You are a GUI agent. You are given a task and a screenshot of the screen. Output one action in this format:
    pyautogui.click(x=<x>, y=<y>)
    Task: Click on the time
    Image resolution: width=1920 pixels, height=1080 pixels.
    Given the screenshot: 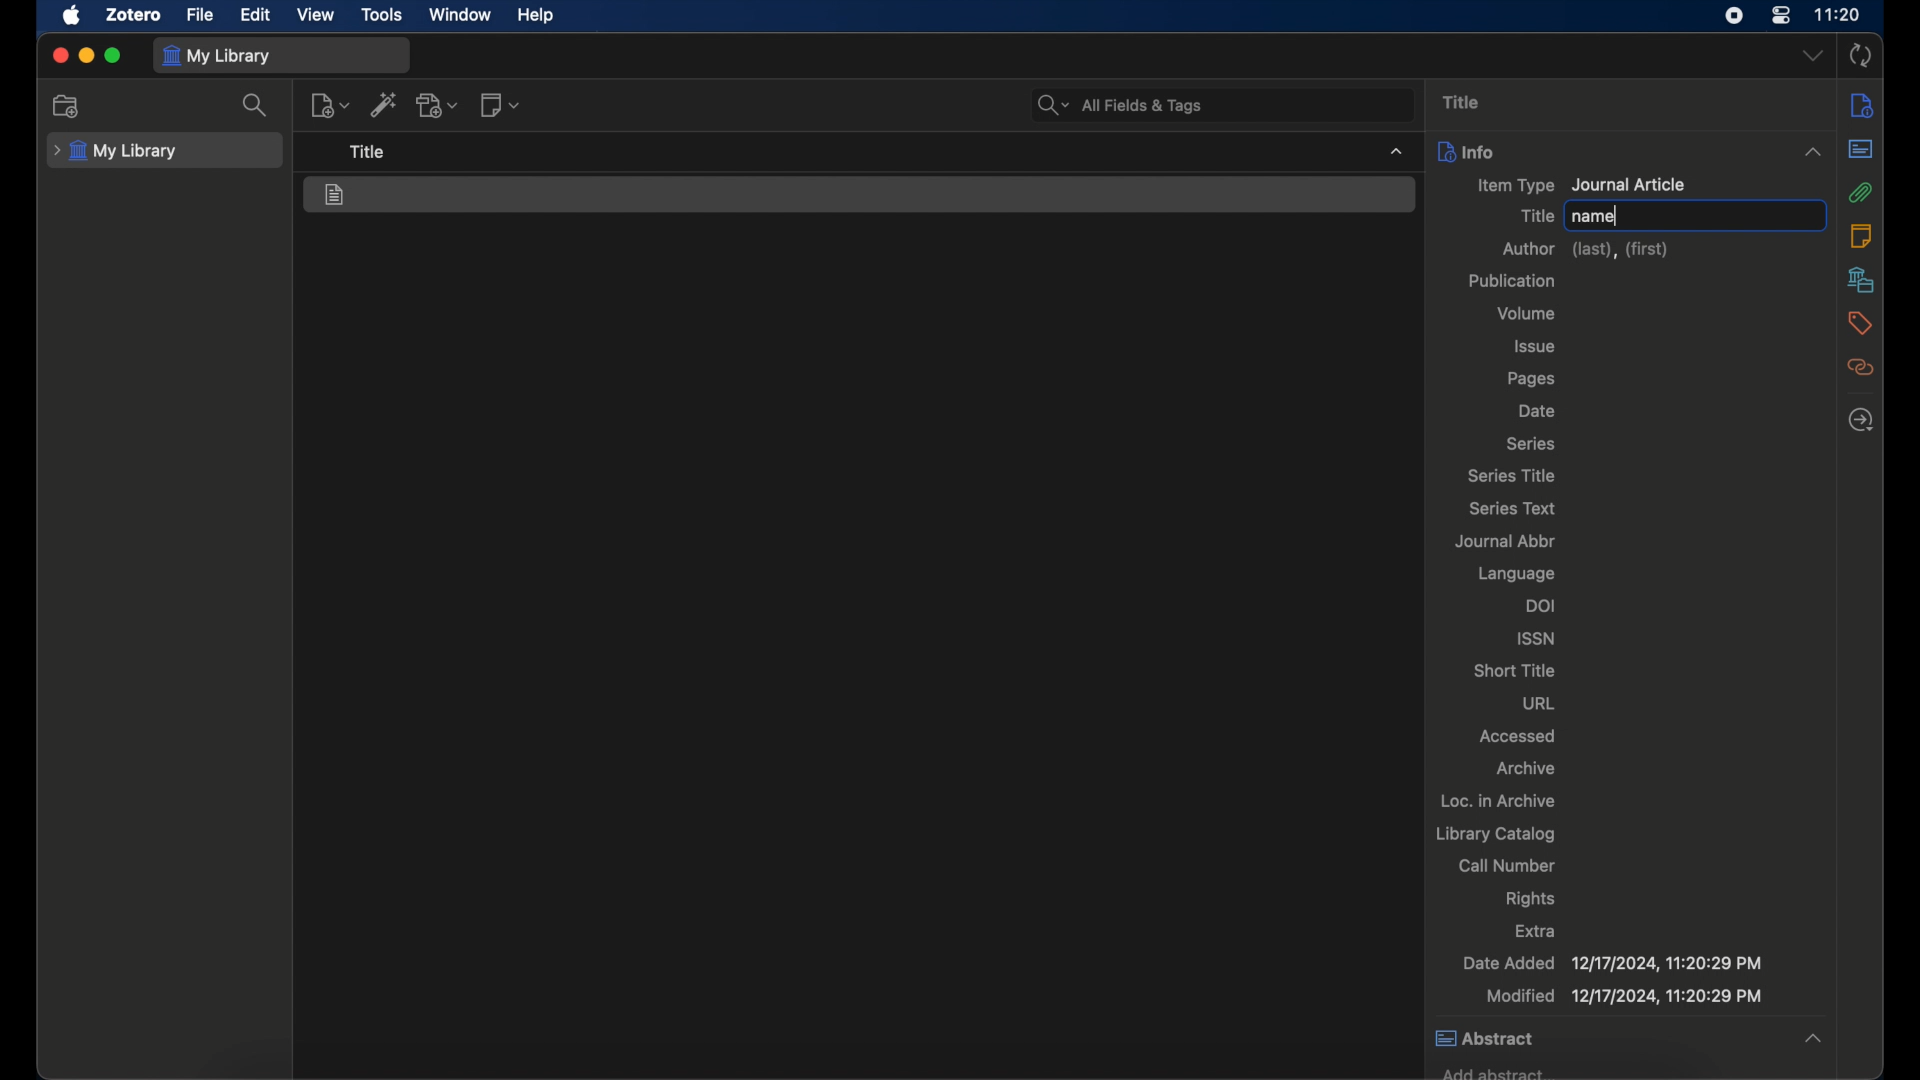 What is the action you would take?
    pyautogui.click(x=1840, y=15)
    